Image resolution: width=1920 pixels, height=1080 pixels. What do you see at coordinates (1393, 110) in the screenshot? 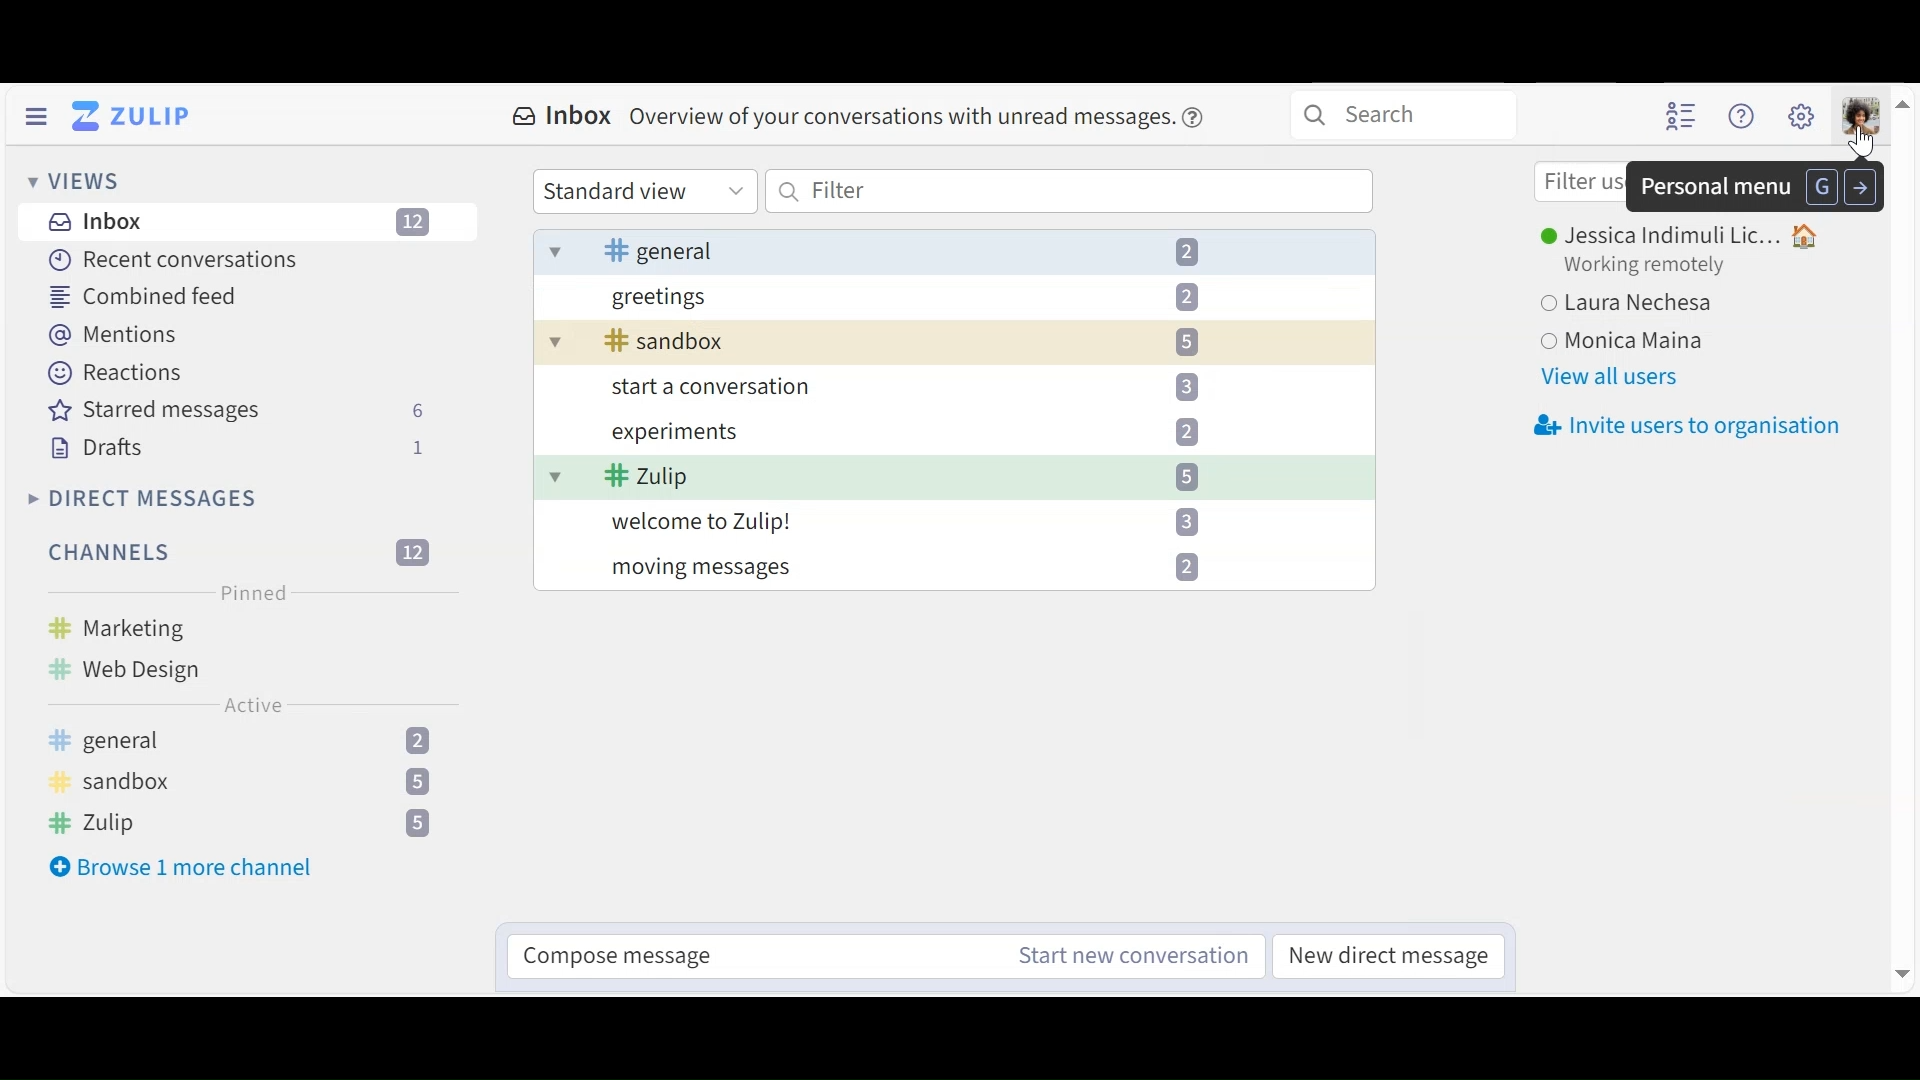
I see `Search` at bounding box center [1393, 110].